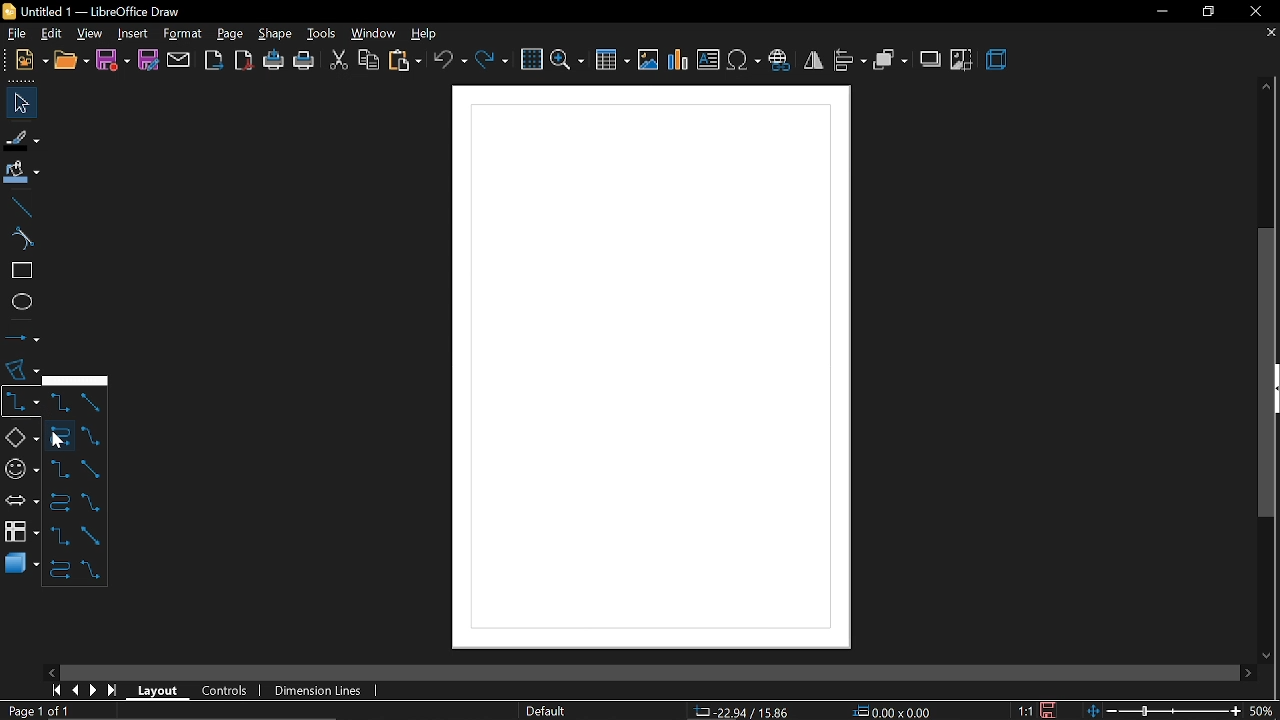 The image size is (1280, 720). I want to click on 3d effect, so click(997, 62).